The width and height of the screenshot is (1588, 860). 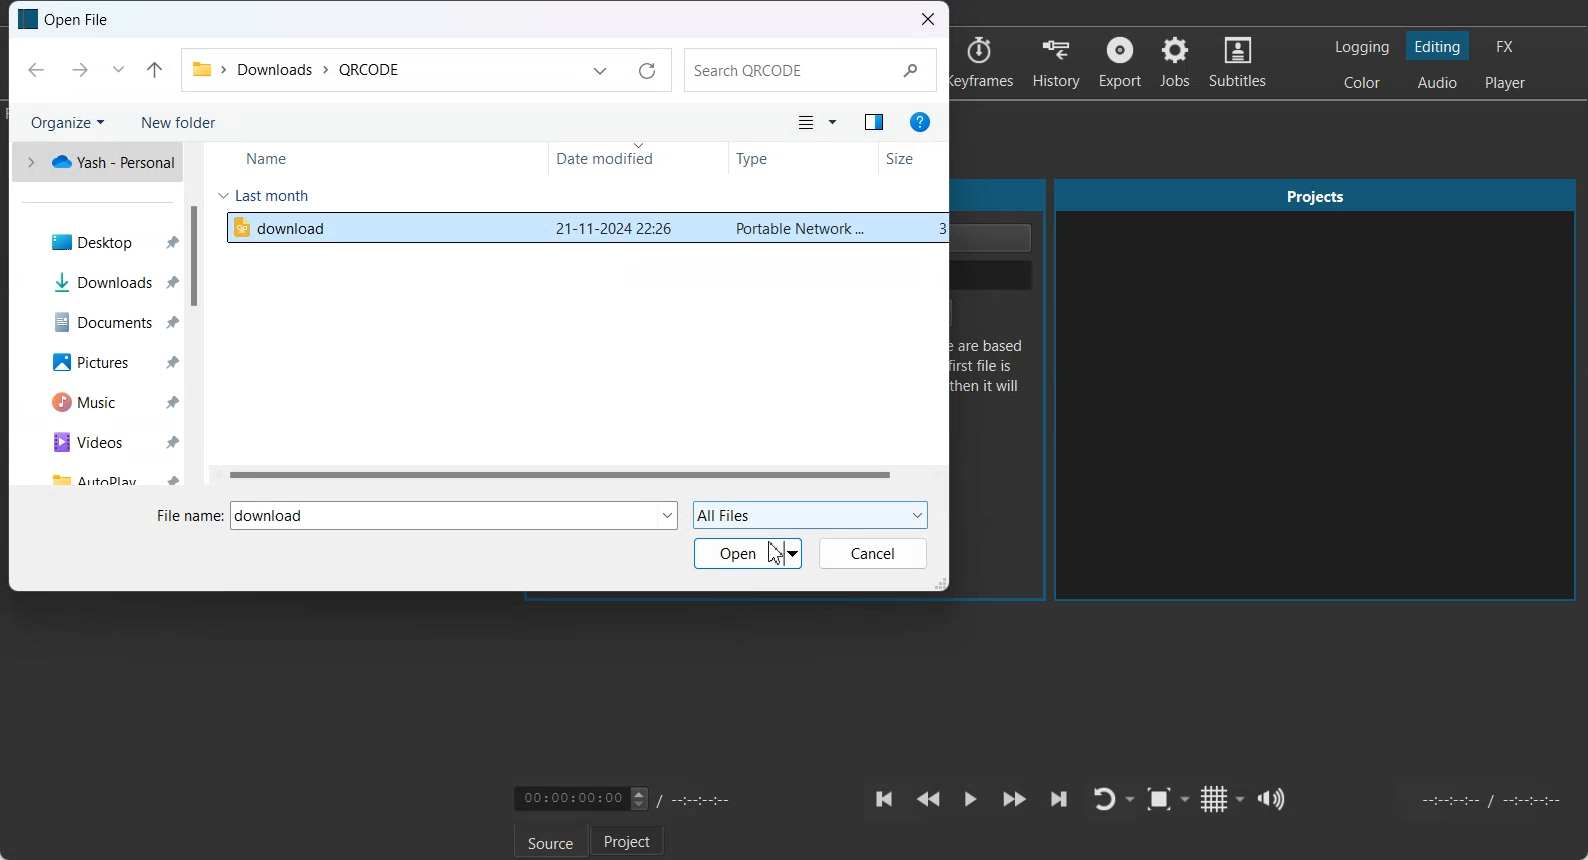 What do you see at coordinates (1241, 799) in the screenshot?
I see `Drop down box` at bounding box center [1241, 799].